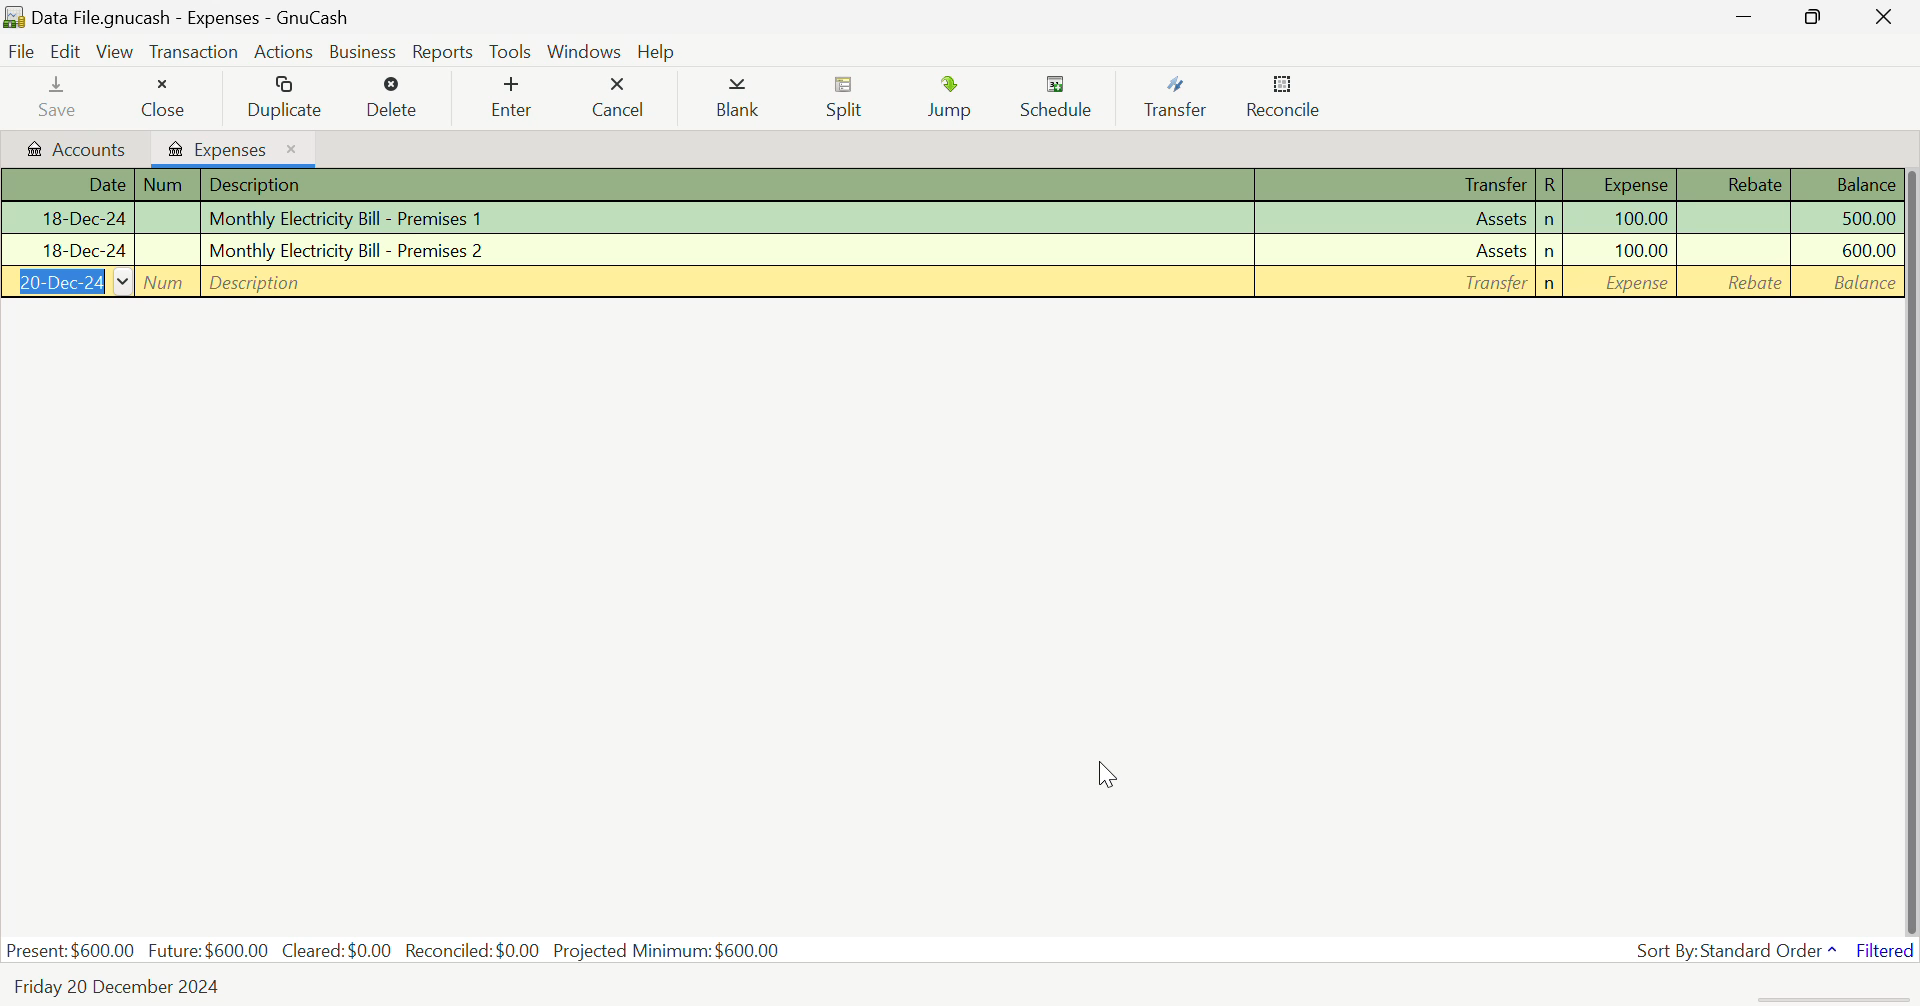 This screenshot has width=1920, height=1006. Describe the element at coordinates (848, 100) in the screenshot. I see `Split` at that location.